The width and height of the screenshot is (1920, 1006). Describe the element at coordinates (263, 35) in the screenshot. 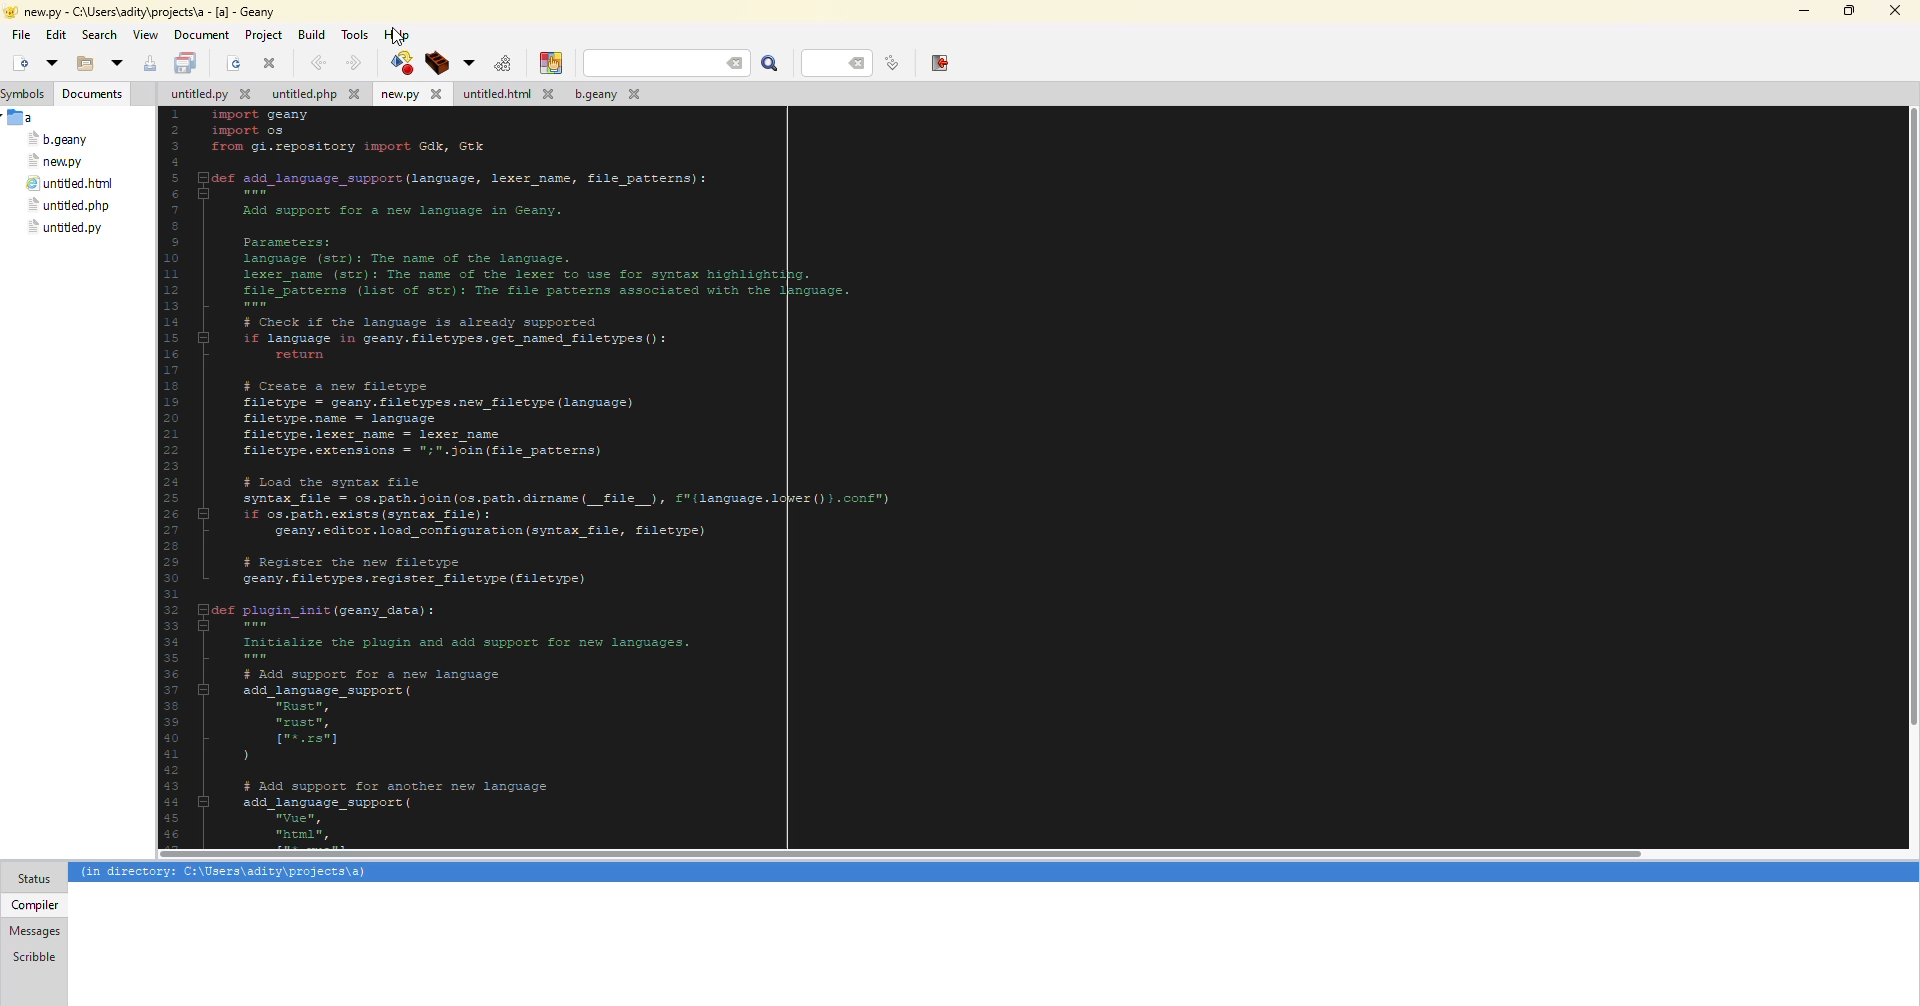

I see `project` at that location.